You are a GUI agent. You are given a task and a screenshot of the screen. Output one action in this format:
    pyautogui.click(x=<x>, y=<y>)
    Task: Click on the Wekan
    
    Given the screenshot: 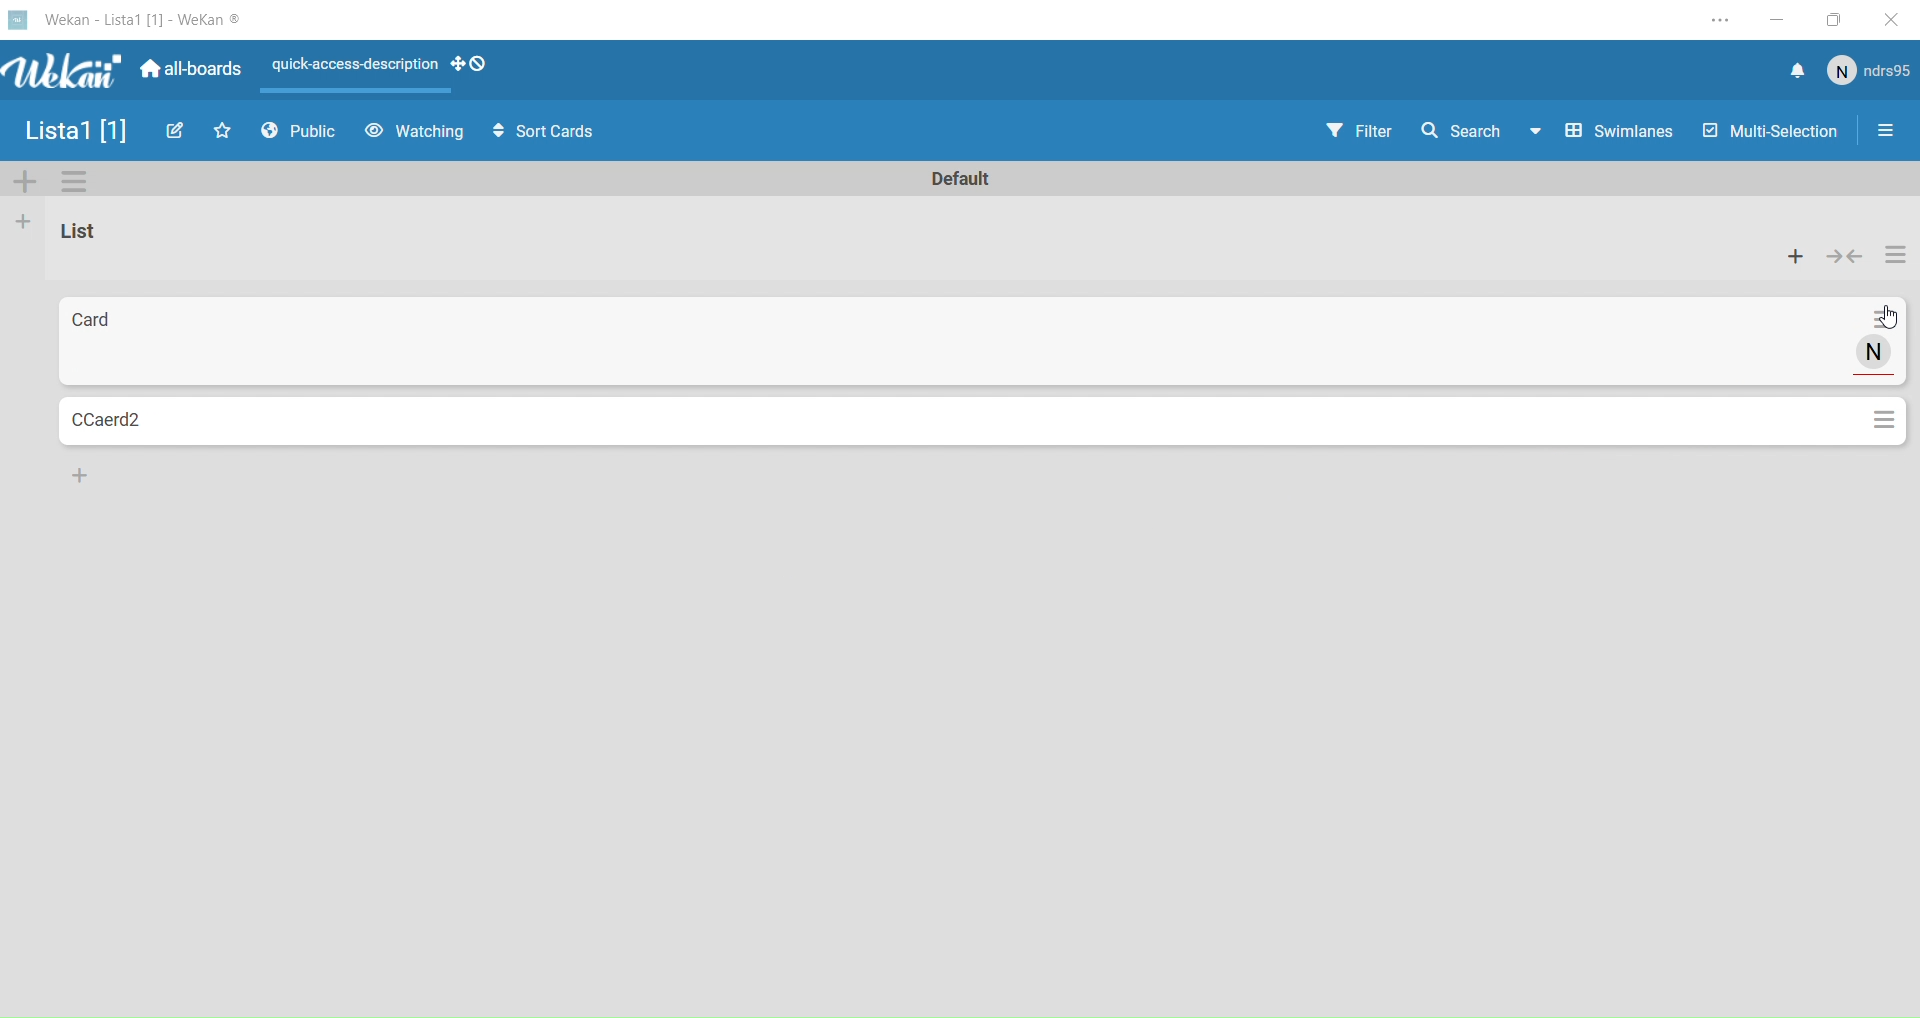 What is the action you would take?
    pyautogui.click(x=138, y=19)
    